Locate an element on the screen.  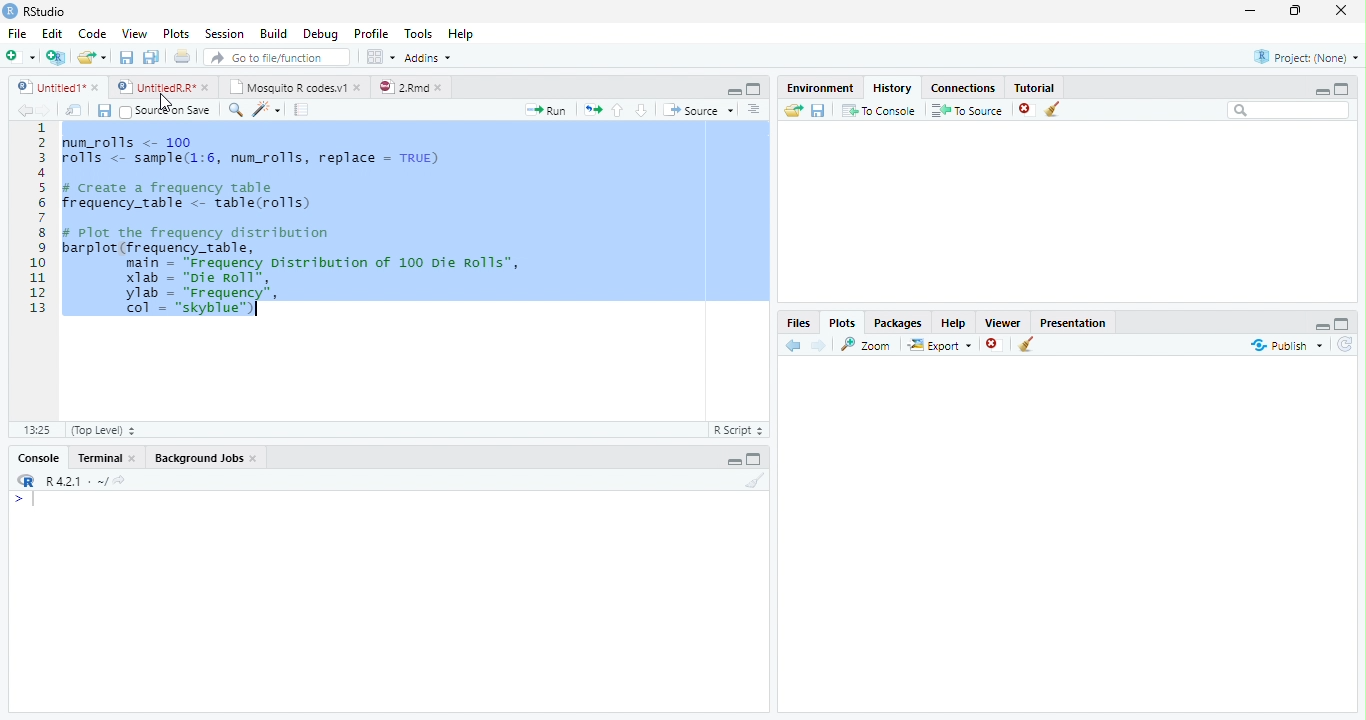
Environment is located at coordinates (821, 87).